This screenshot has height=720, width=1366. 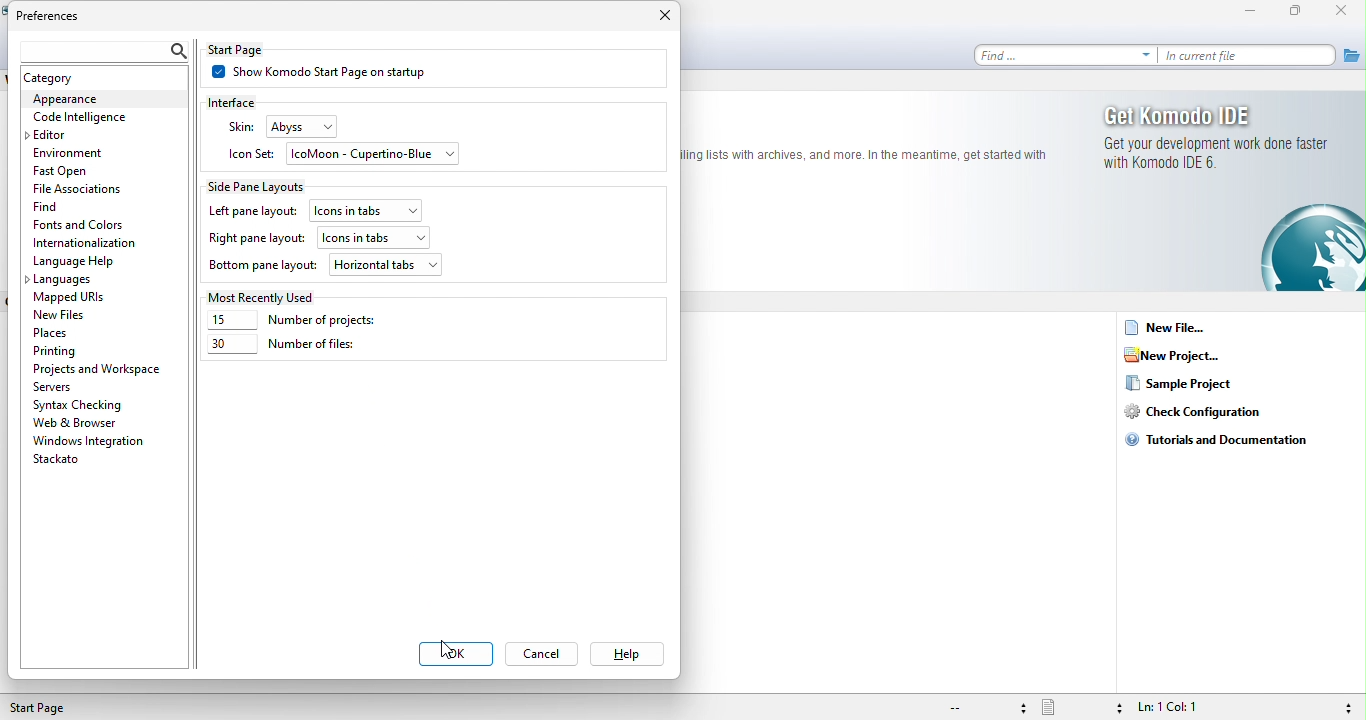 I want to click on close, so click(x=660, y=19).